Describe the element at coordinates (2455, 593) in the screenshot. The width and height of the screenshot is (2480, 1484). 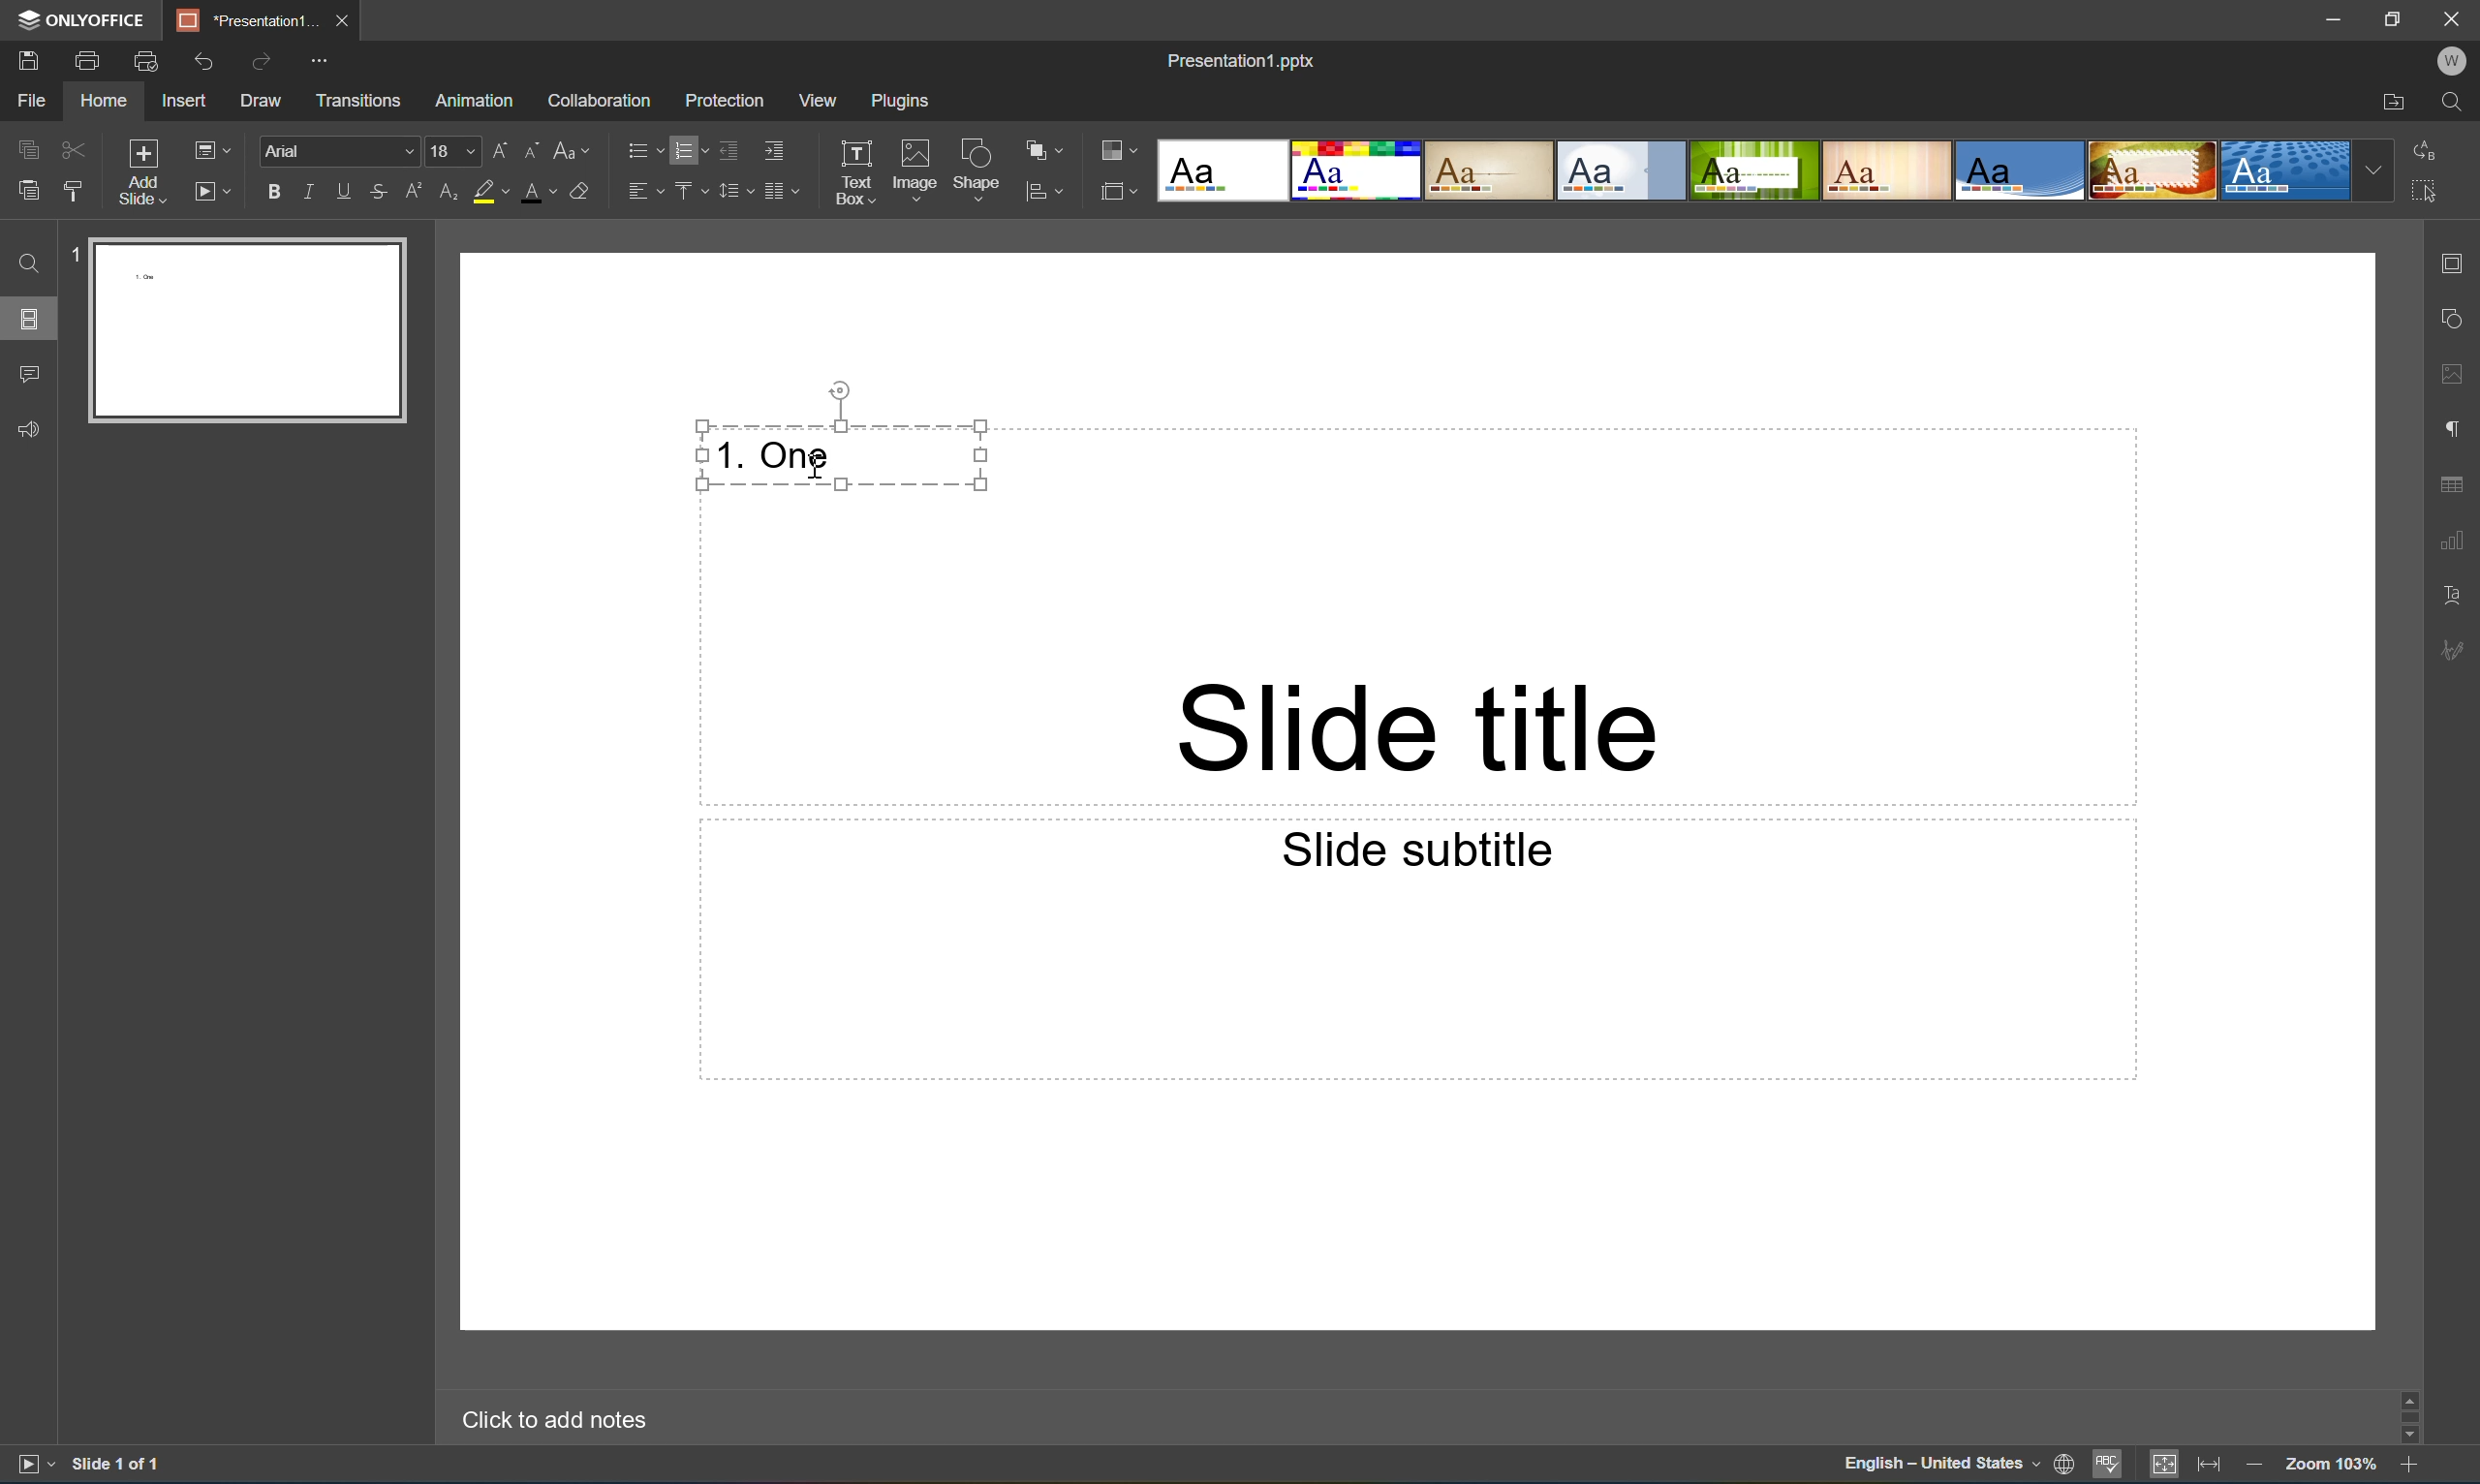
I see `Text art settings` at that location.